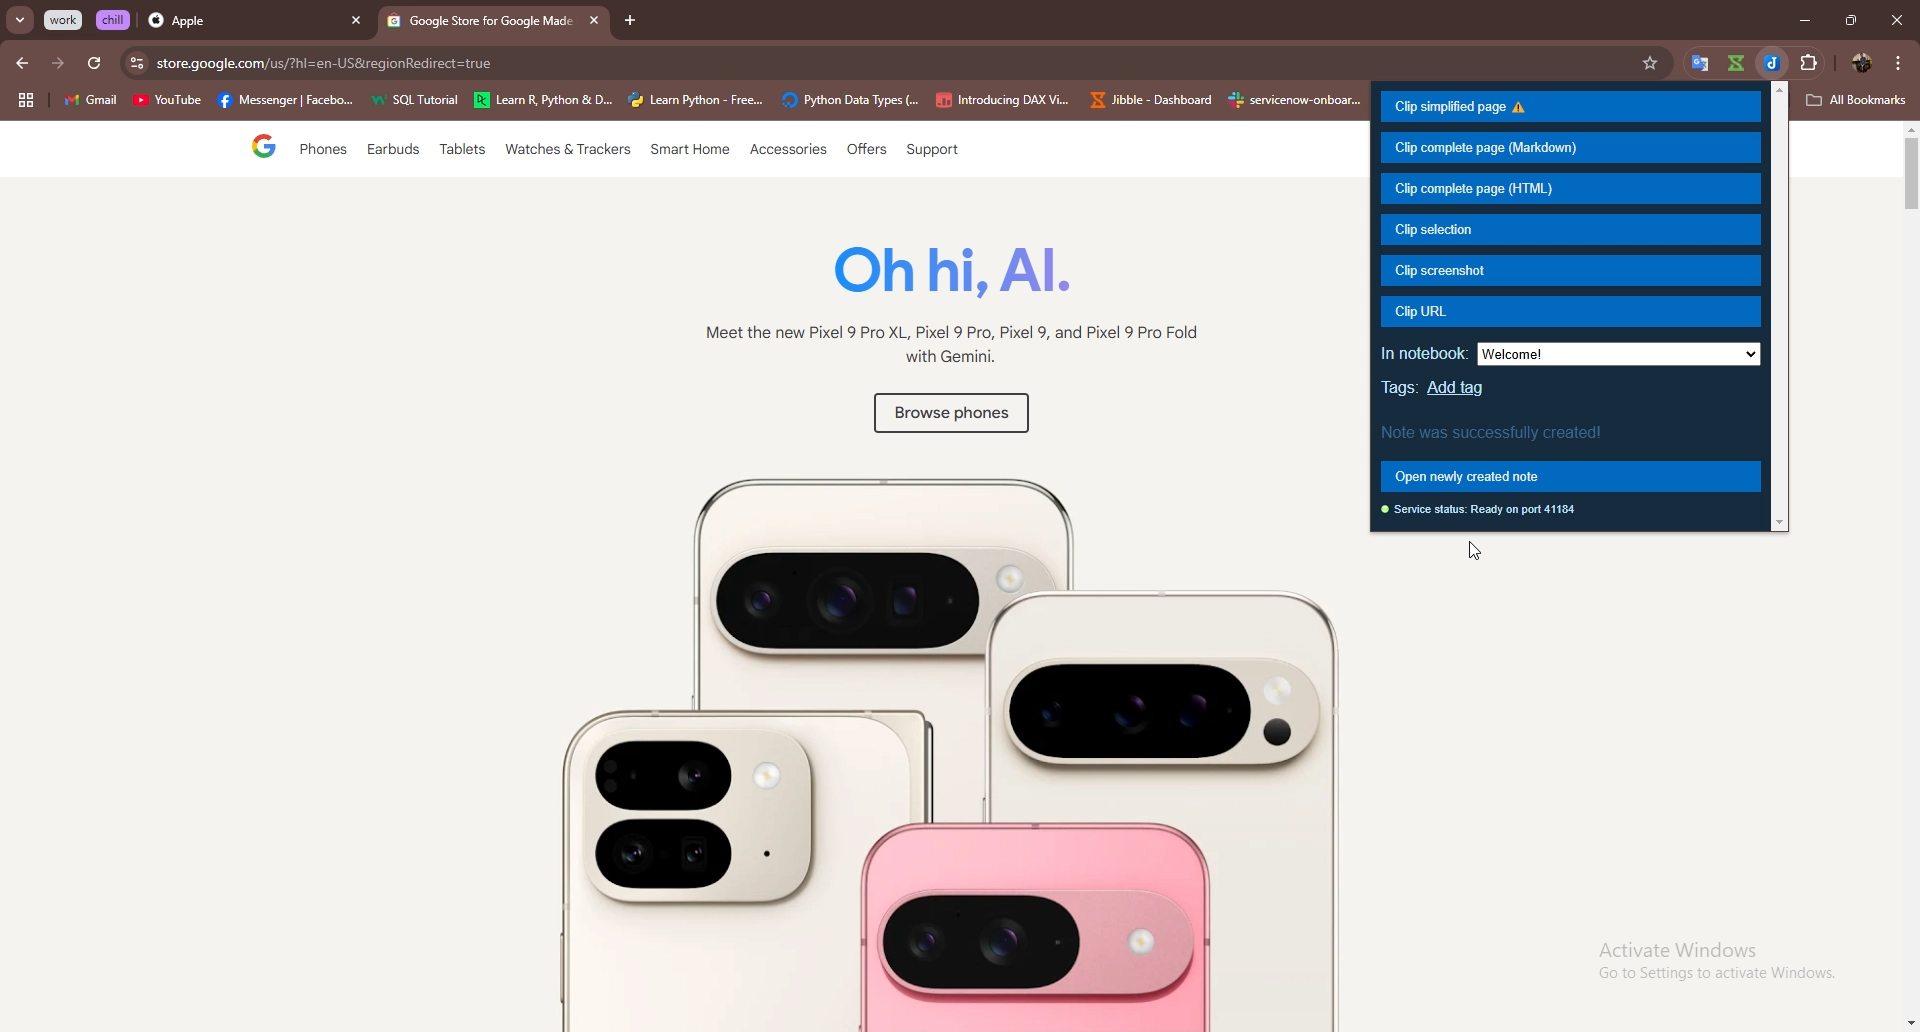 The image size is (1920, 1032). Describe the element at coordinates (1296, 100) in the screenshot. I see `he
<£ senvicenow-onboar...` at that location.